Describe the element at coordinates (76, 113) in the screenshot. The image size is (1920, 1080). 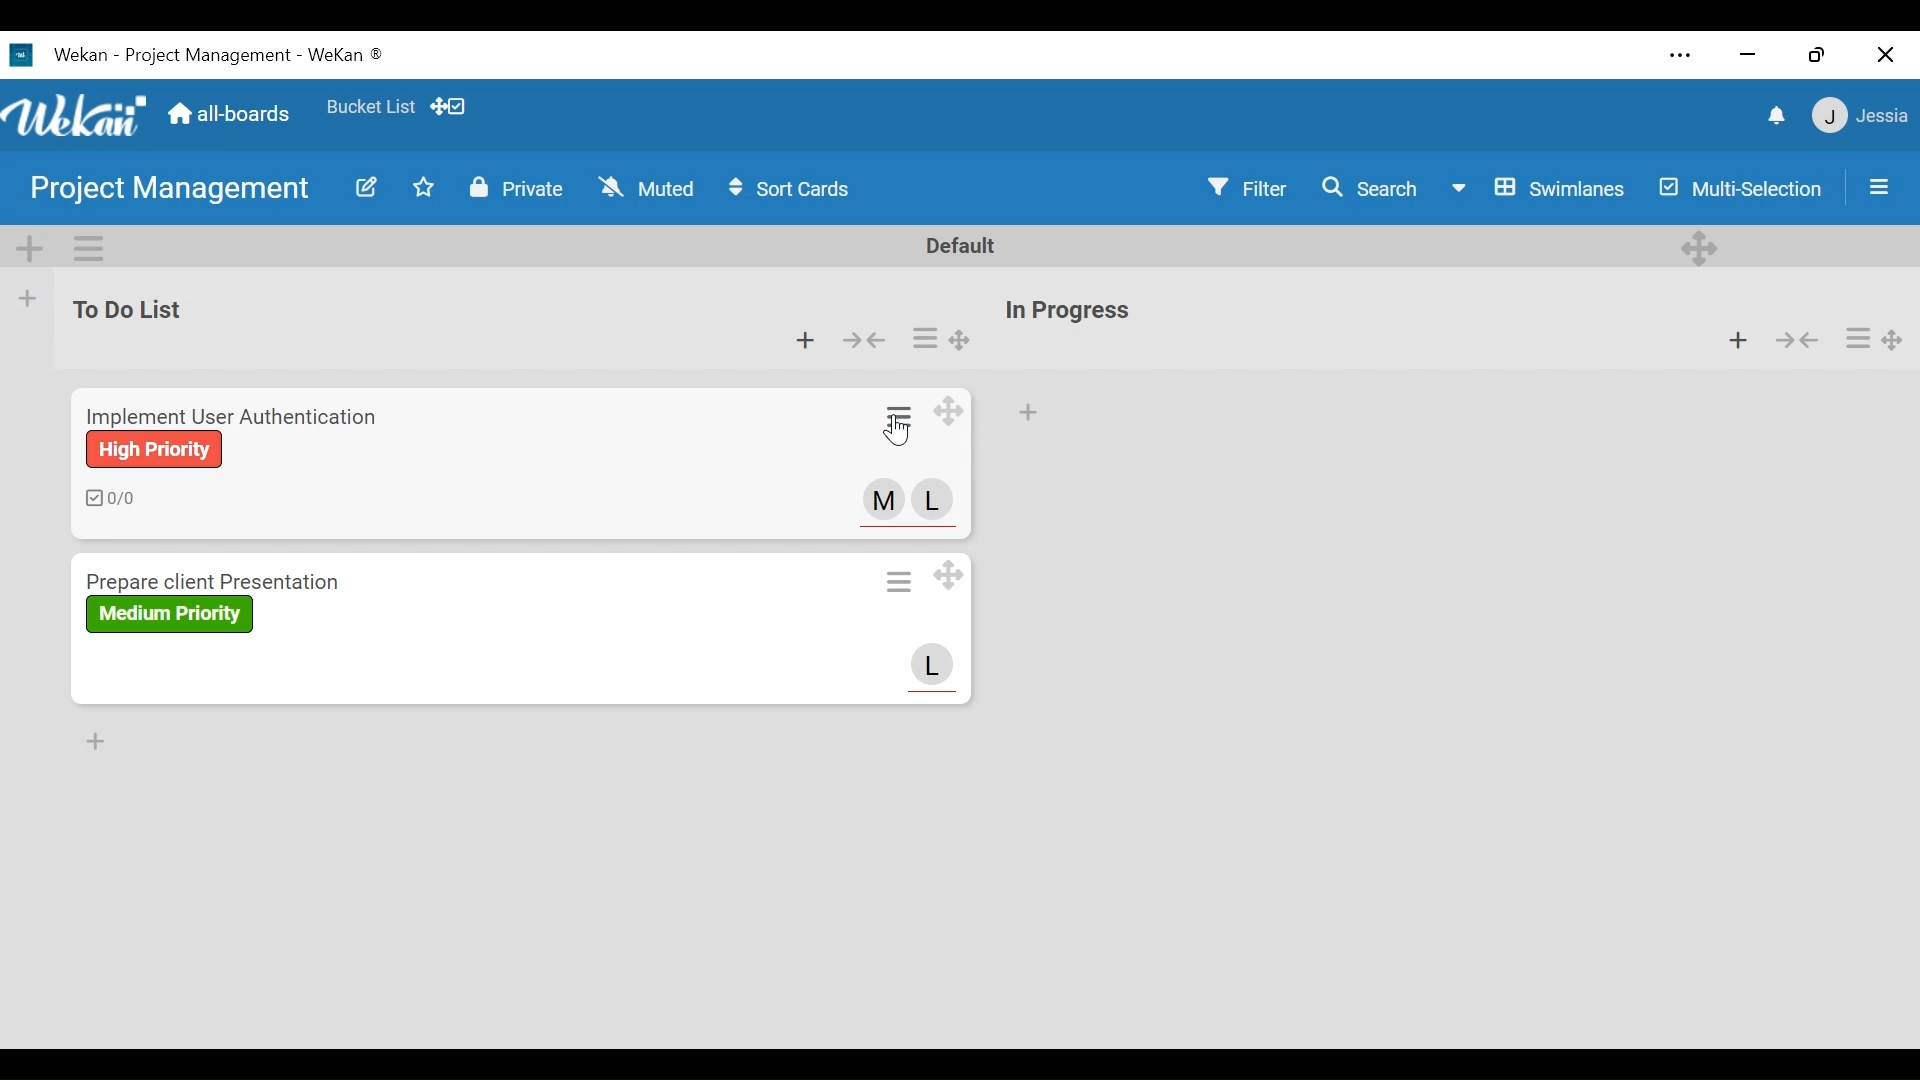
I see `Wekan logo` at that location.